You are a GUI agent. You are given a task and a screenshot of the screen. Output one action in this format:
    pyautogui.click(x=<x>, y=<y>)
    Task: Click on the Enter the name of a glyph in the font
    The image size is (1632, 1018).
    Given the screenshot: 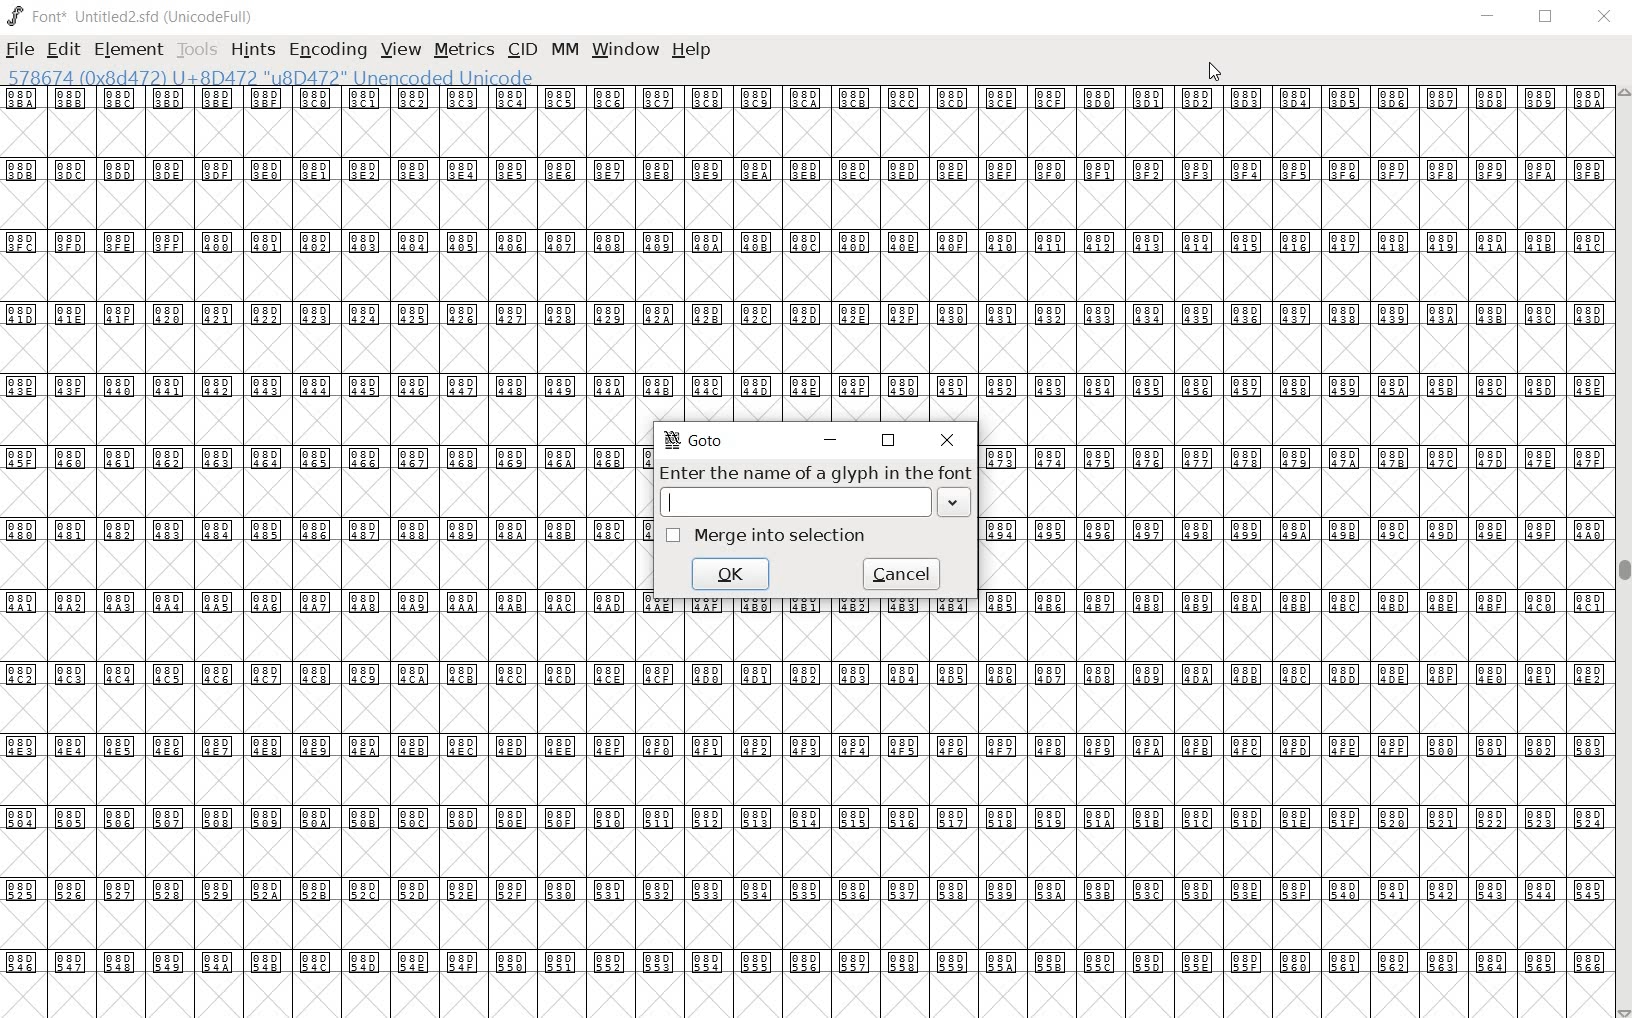 What is the action you would take?
    pyautogui.click(x=811, y=474)
    